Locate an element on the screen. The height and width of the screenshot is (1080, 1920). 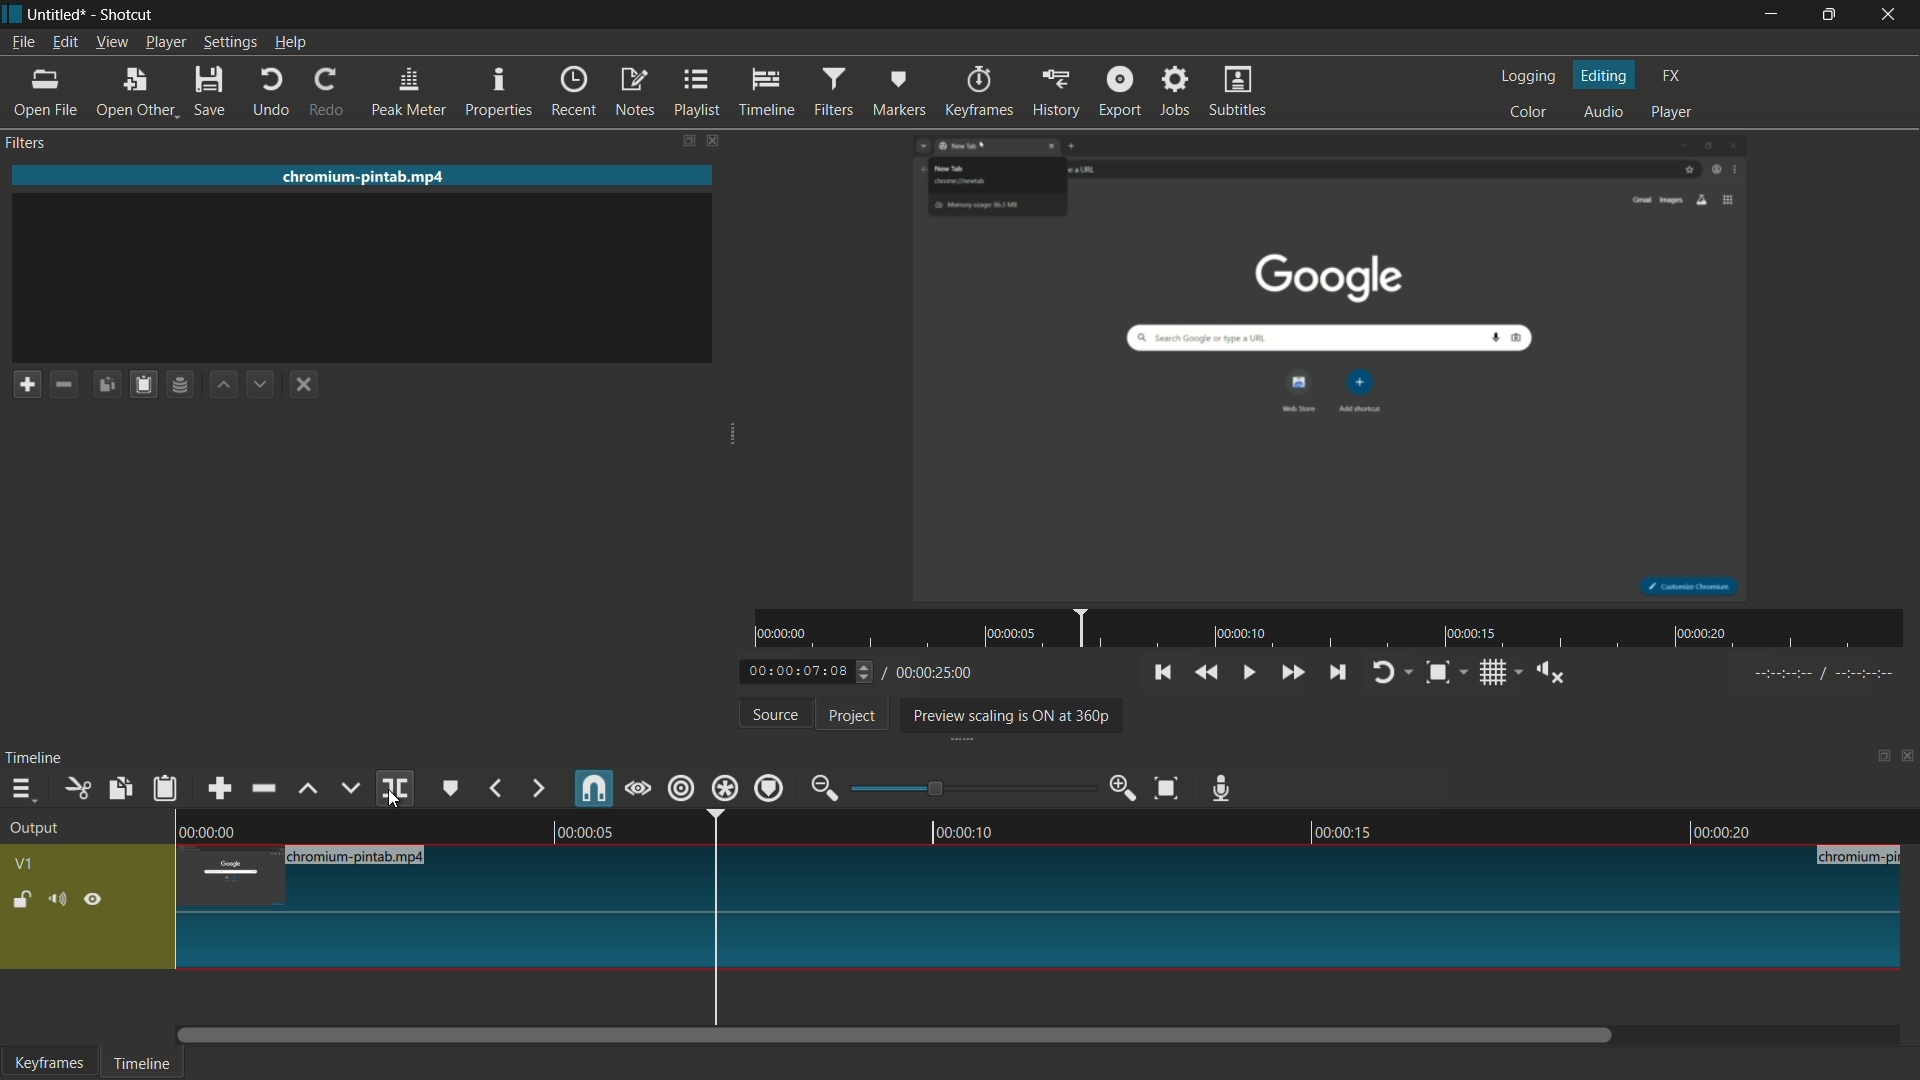
player menu is located at coordinates (167, 41).